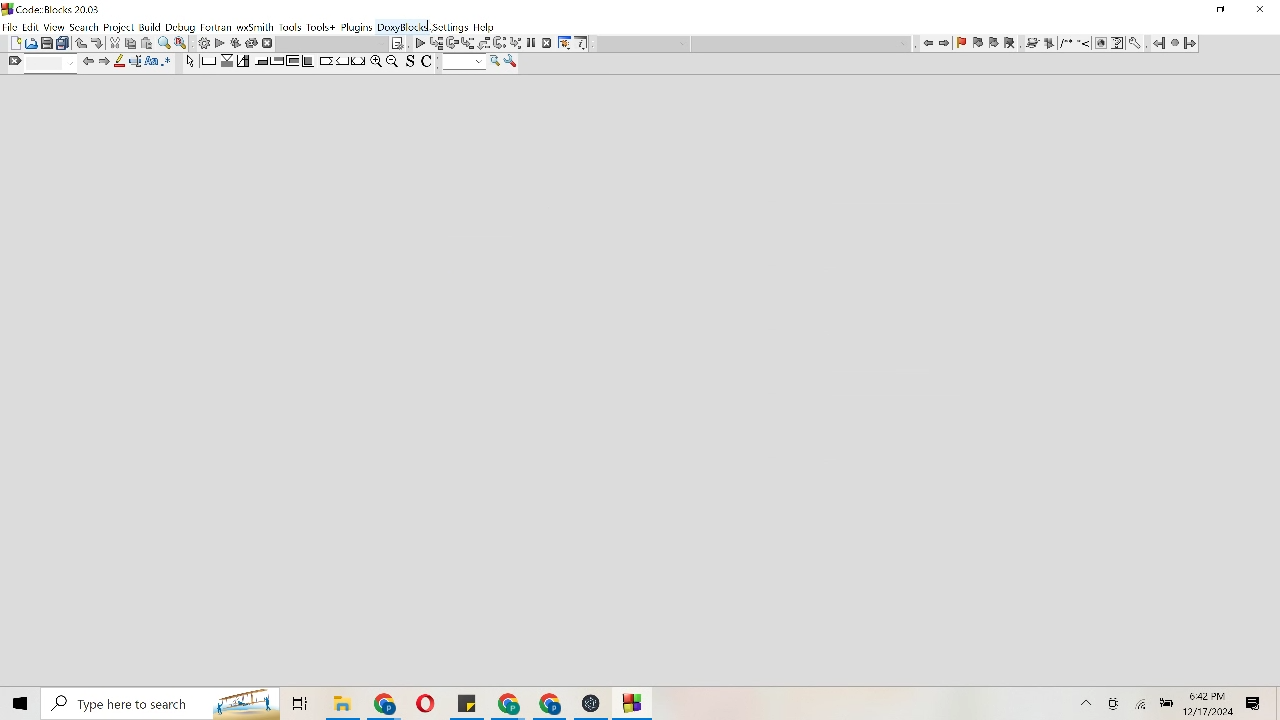 This screenshot has width=1280, height=720. Describe the element at coordinates (217, 28) in the screenshot. I see `Fortran` at that location.